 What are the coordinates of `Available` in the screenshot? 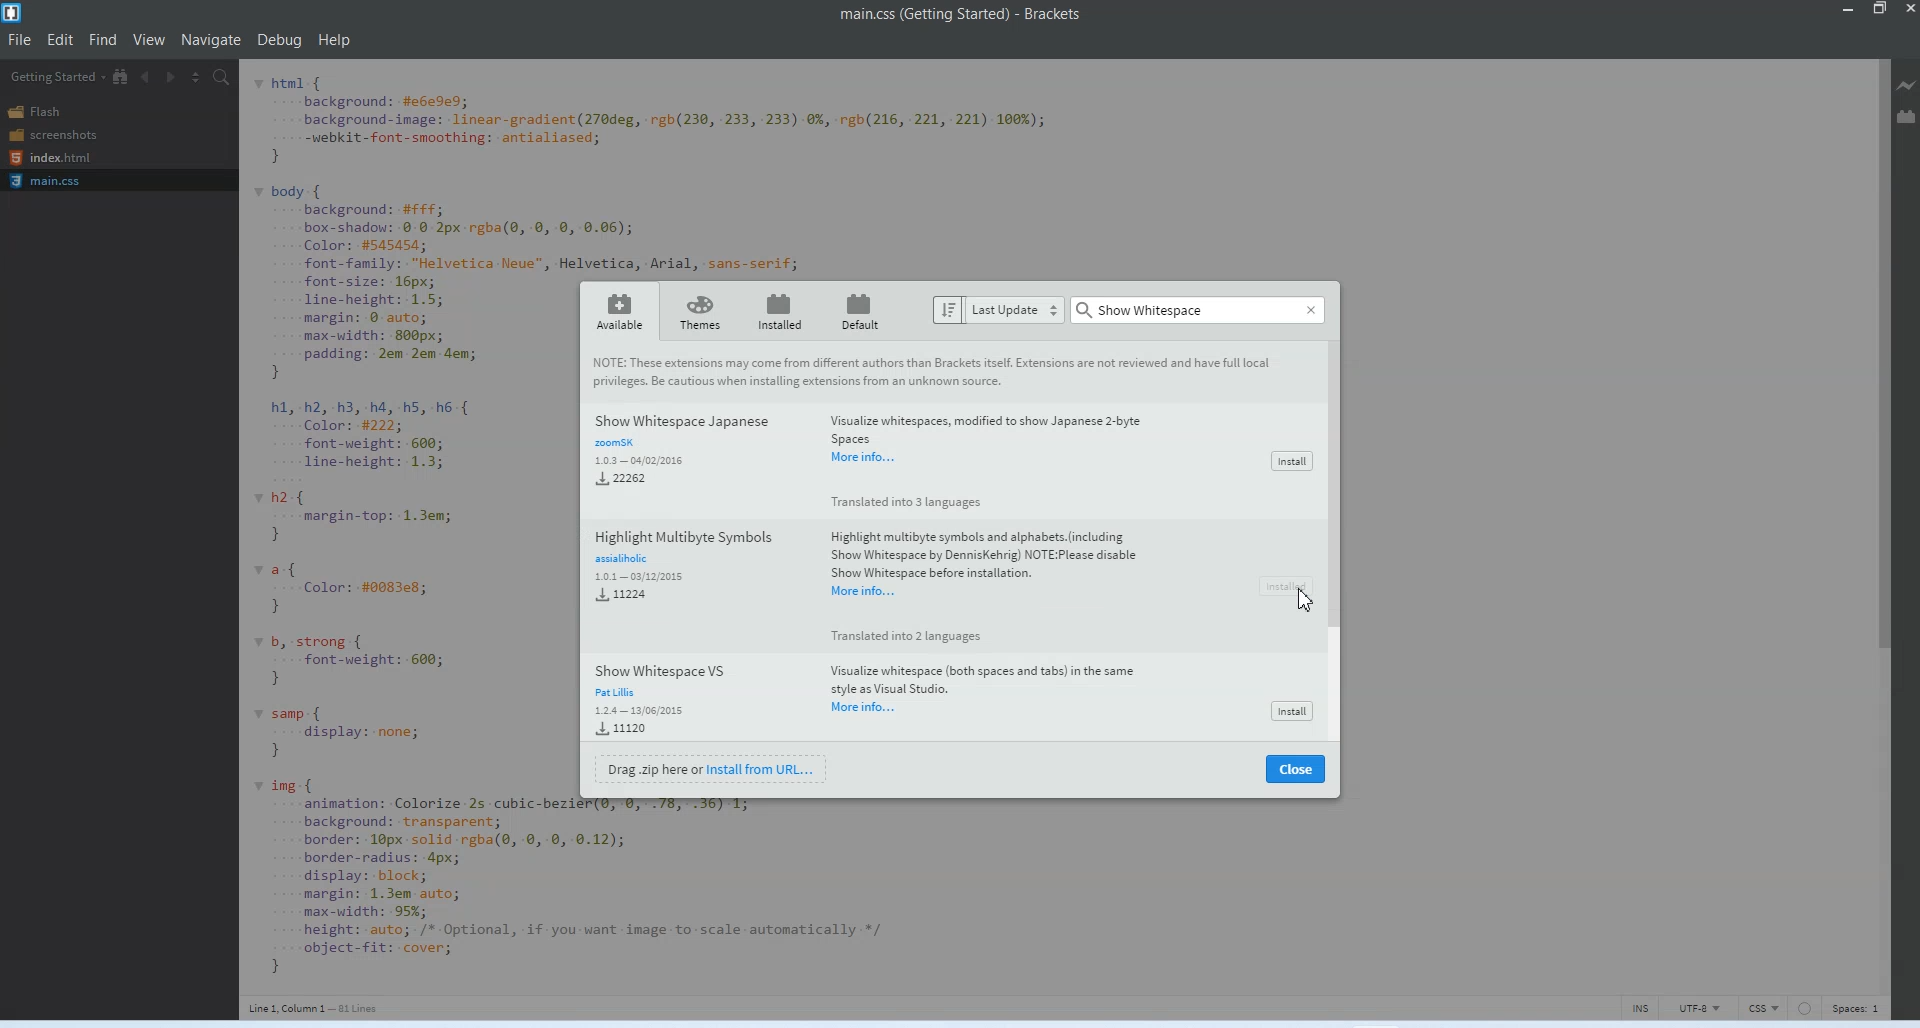 It's located at (619, 310).